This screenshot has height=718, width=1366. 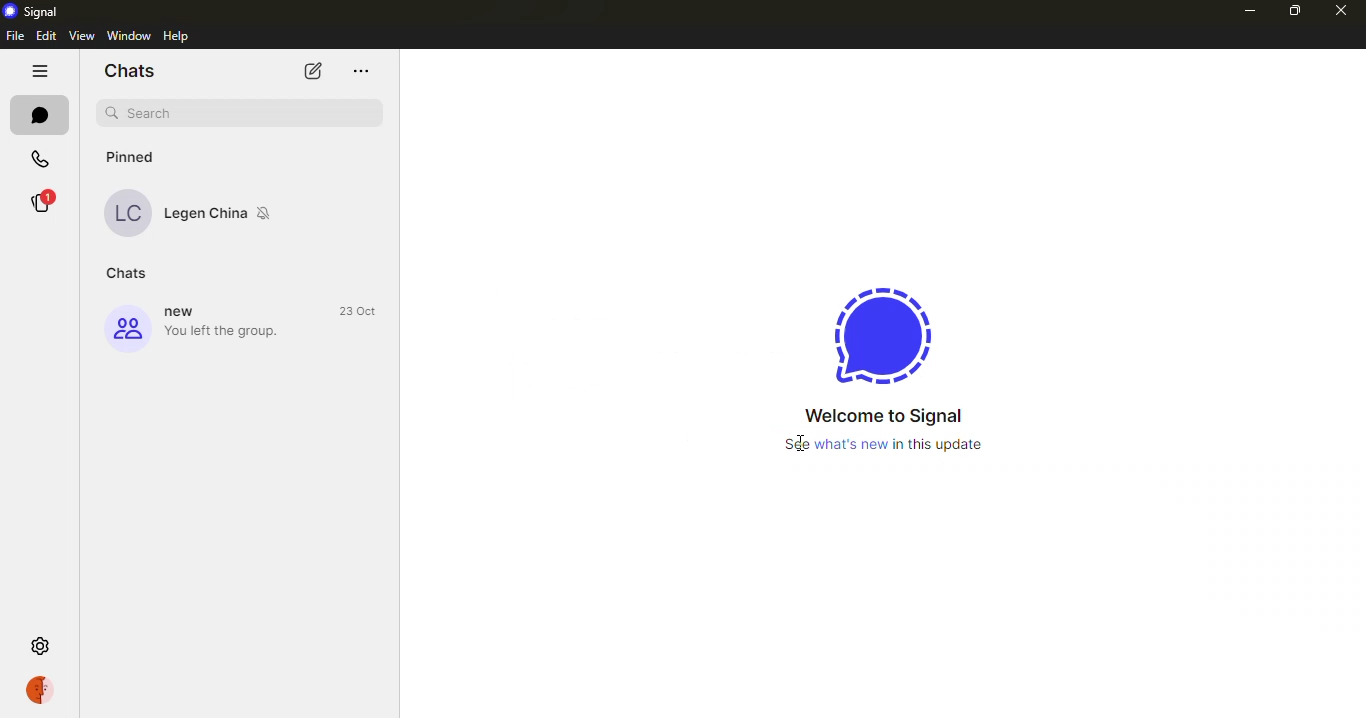 What do you see at coordinates (82, 35) in the screenshot?
I see `view` at bounding box center [82, 35].